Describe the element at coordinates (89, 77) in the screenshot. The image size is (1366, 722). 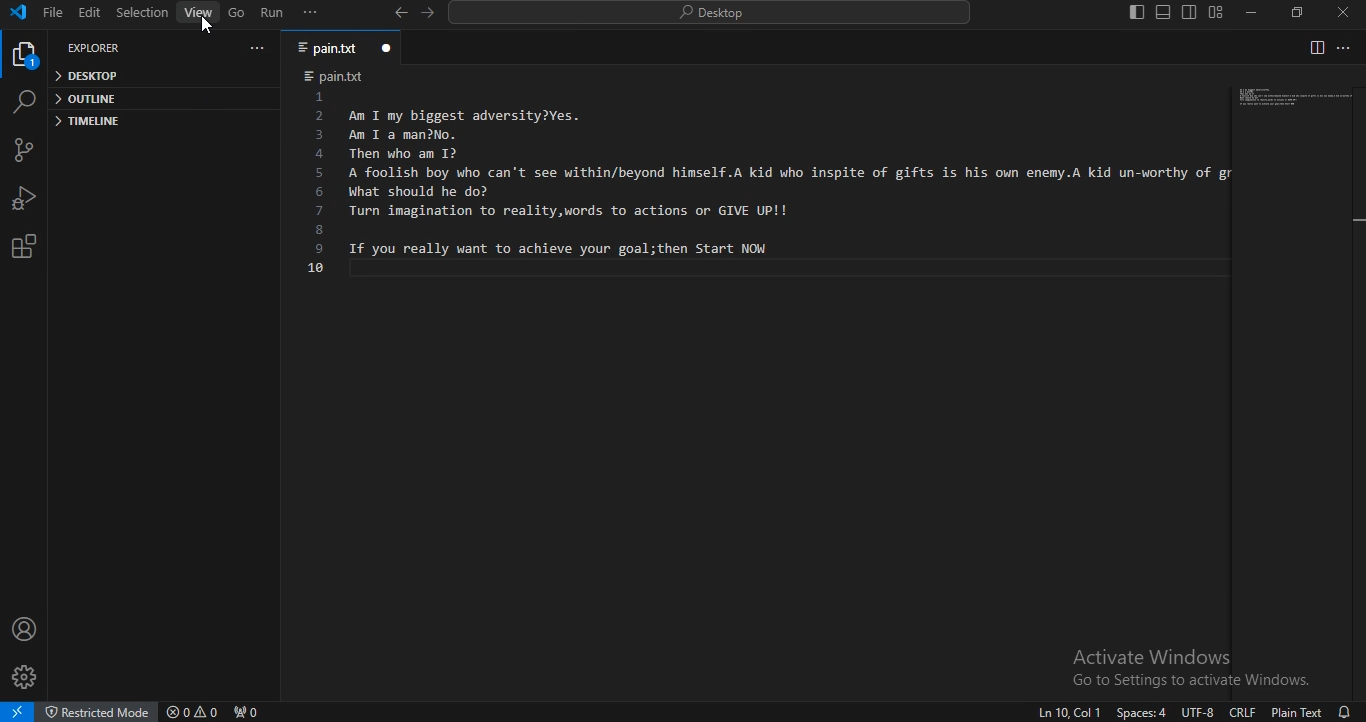
I see `desktop` at that location.